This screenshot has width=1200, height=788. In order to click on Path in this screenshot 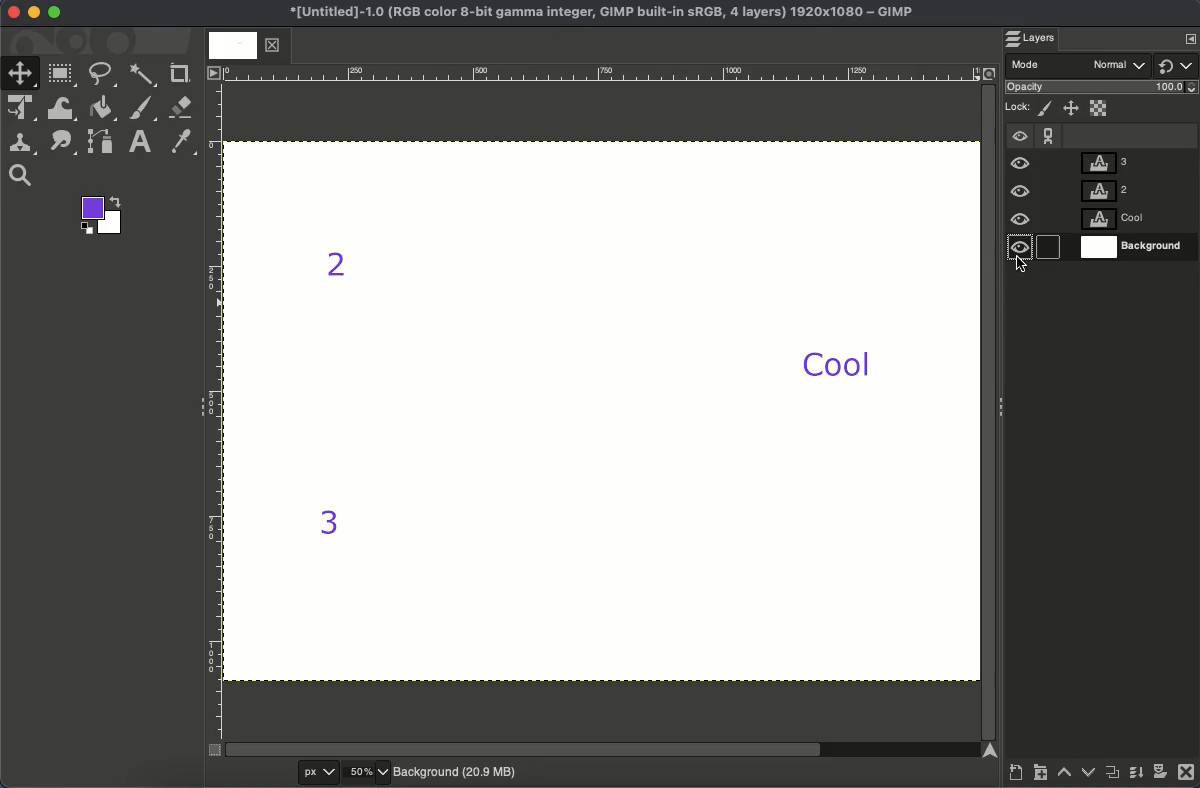, I will do `click(103, 145)`.